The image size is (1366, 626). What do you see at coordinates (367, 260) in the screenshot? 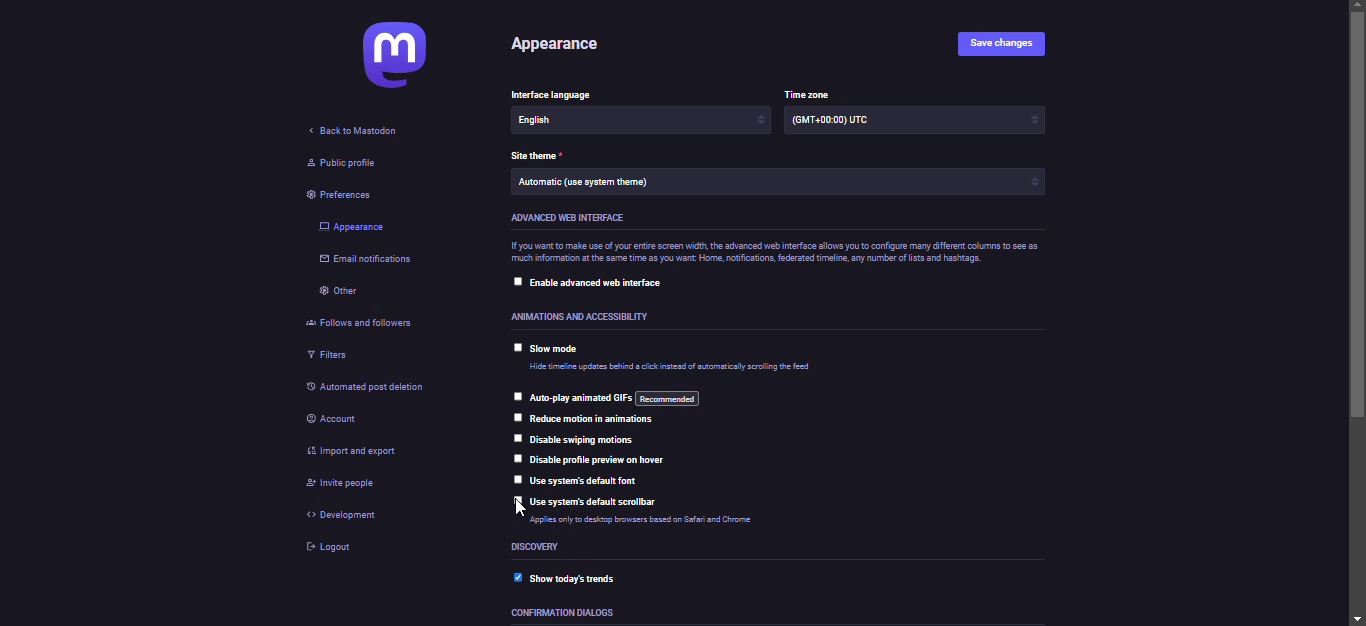
I see `email notifications` at bounding box center [367, 260].